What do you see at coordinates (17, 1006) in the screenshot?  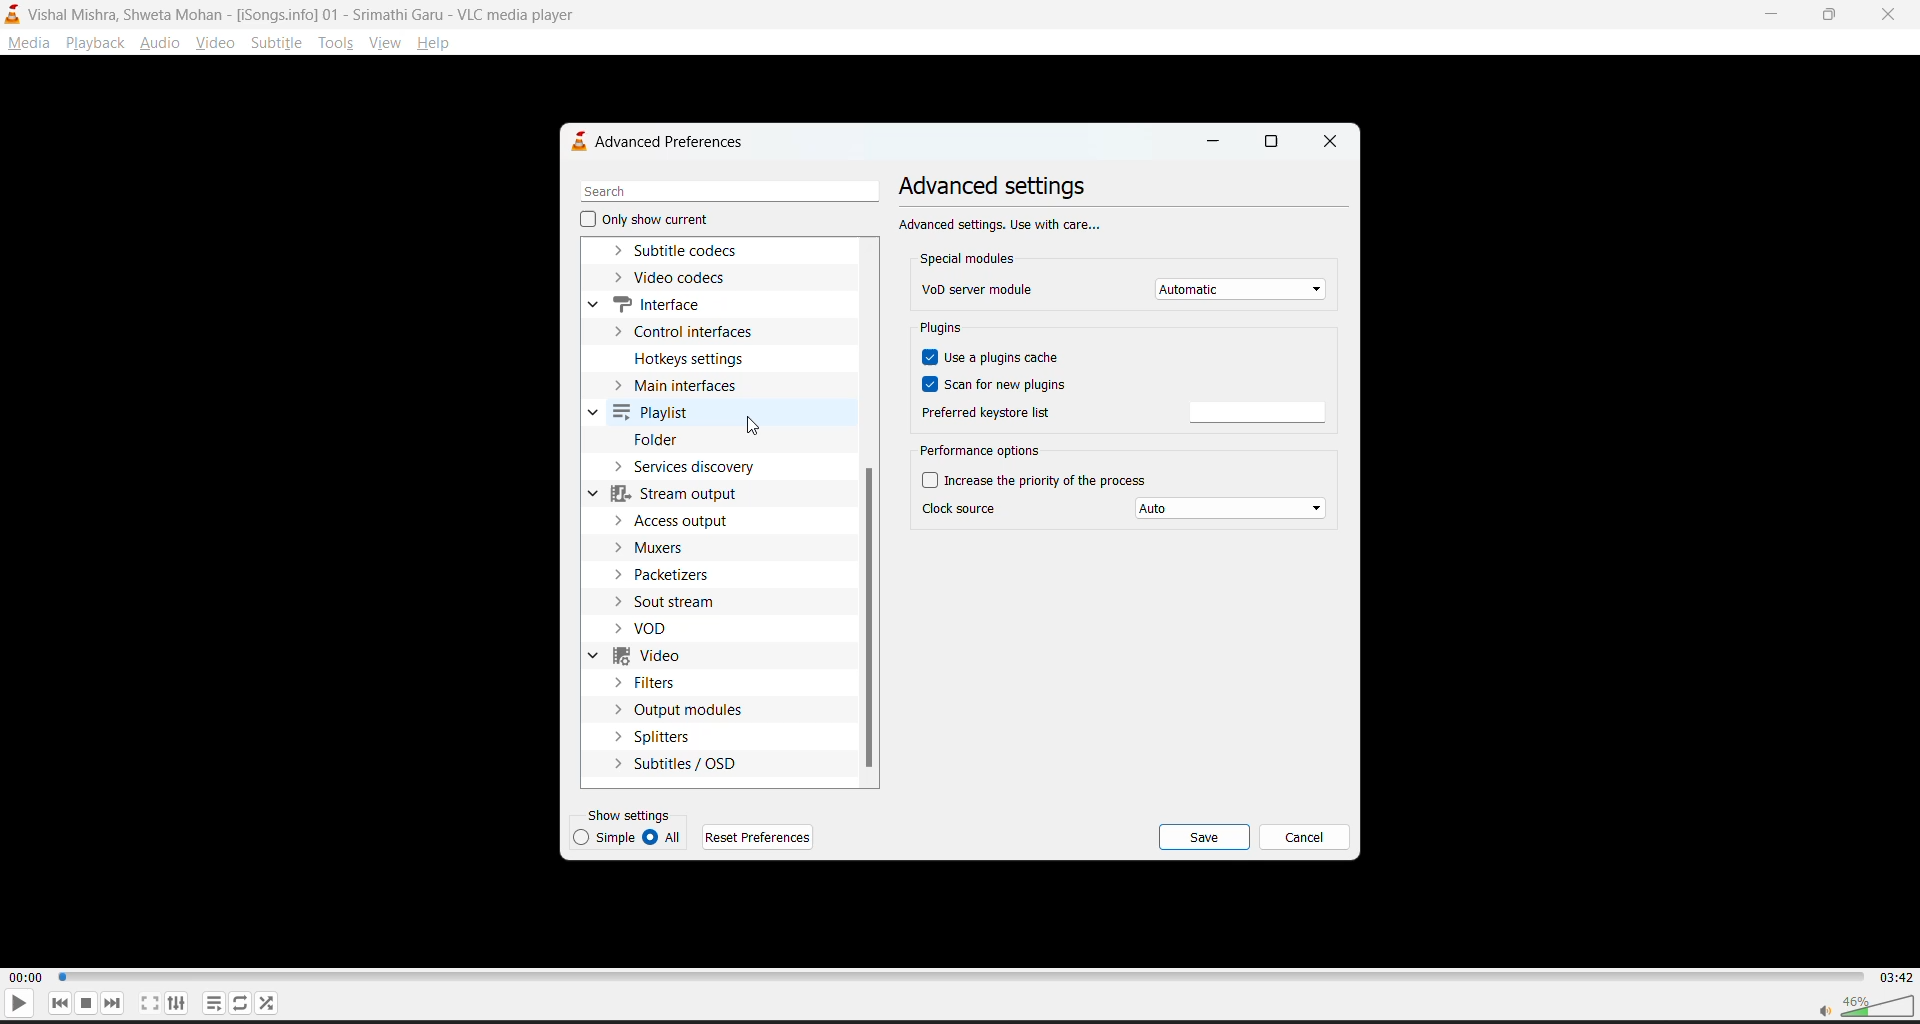 I see `play` at bounding box center [17, 1006].